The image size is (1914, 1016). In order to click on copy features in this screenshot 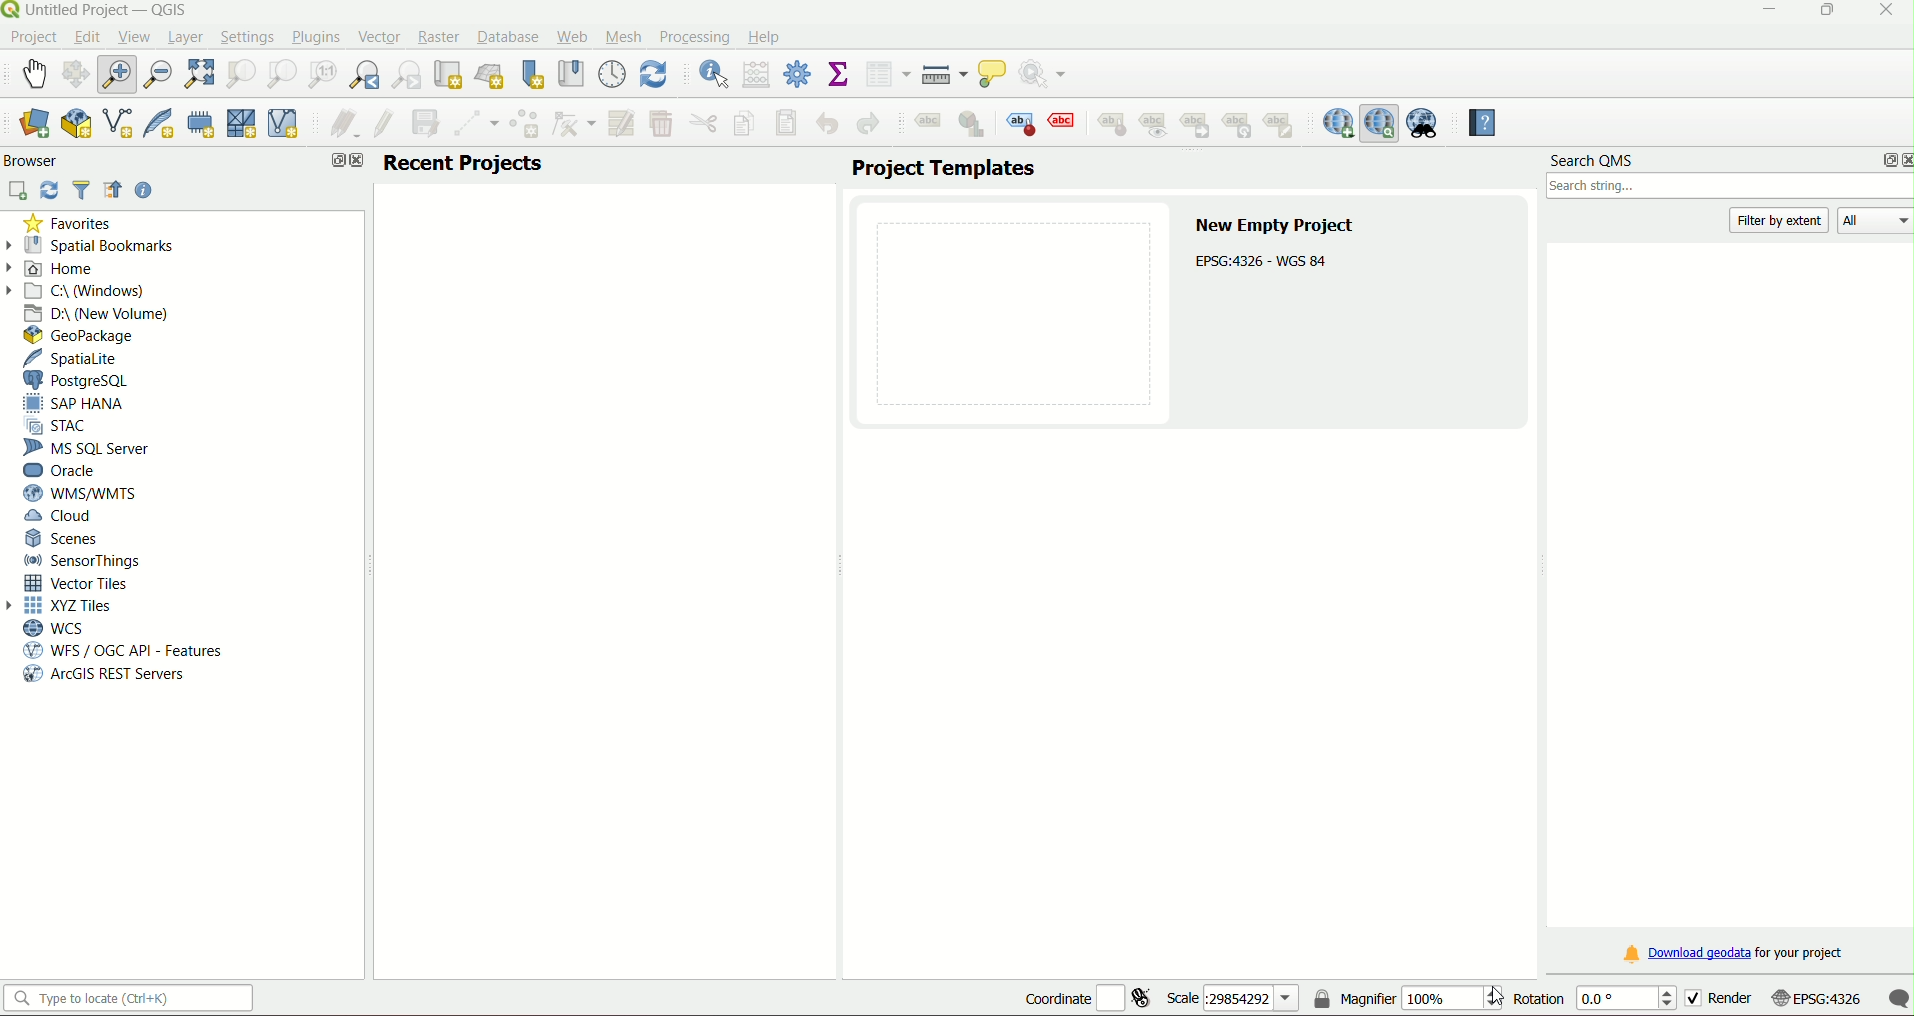, I will do `click(743, 124)`.